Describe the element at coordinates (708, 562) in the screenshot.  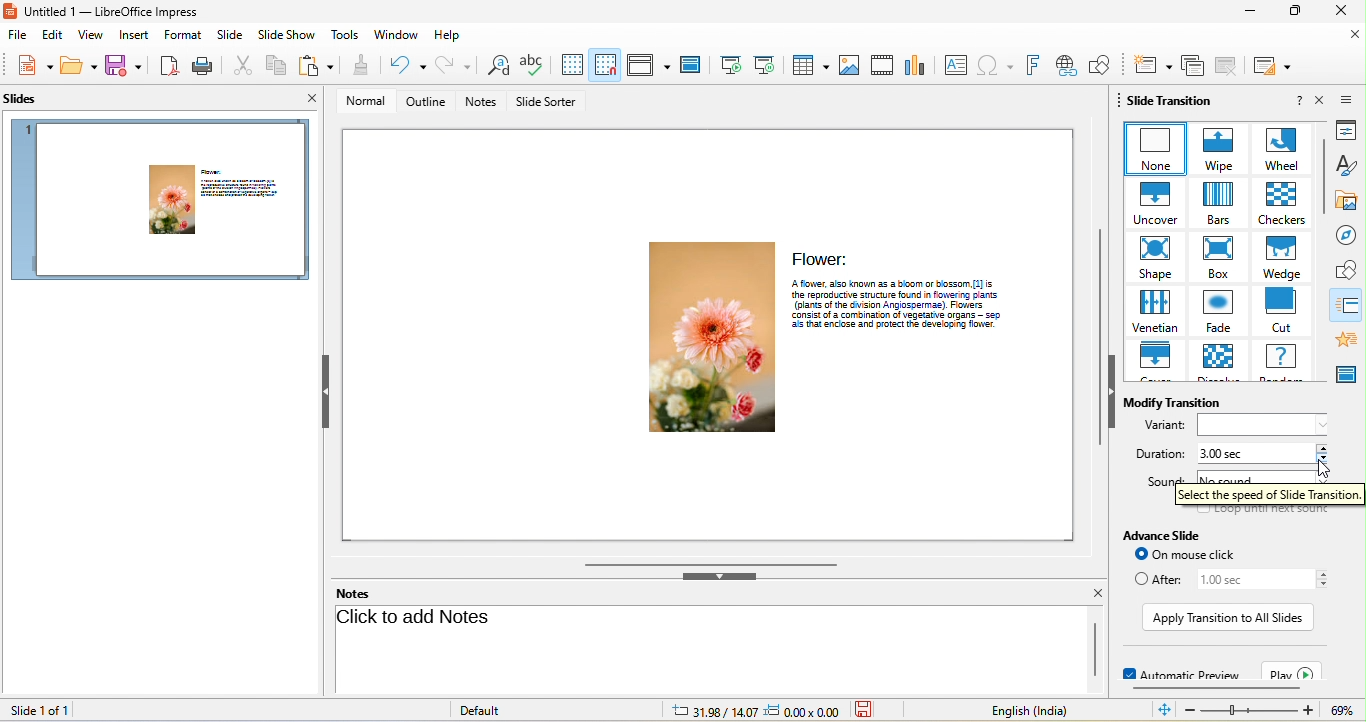
I see `horizontal scroll bar` at that location.